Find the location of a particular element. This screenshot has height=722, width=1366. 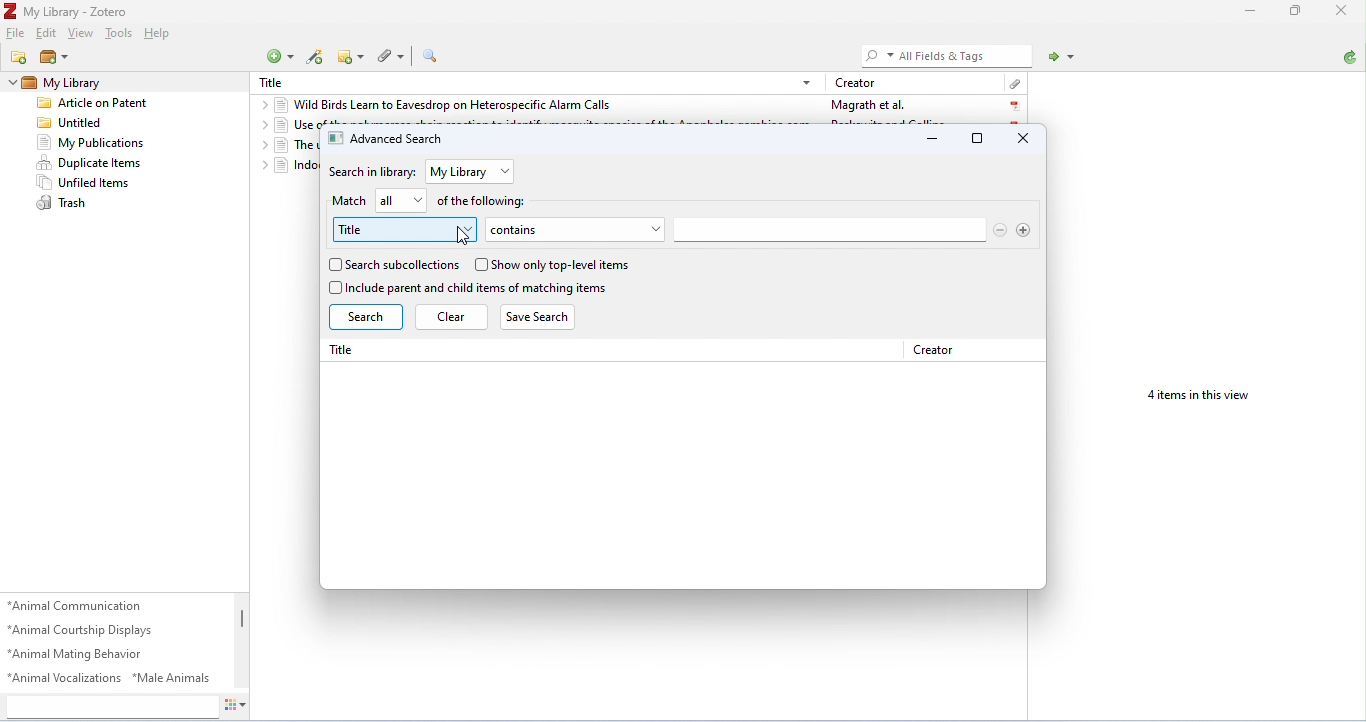

All Fields & Tags is located at coordinates (939, 55).